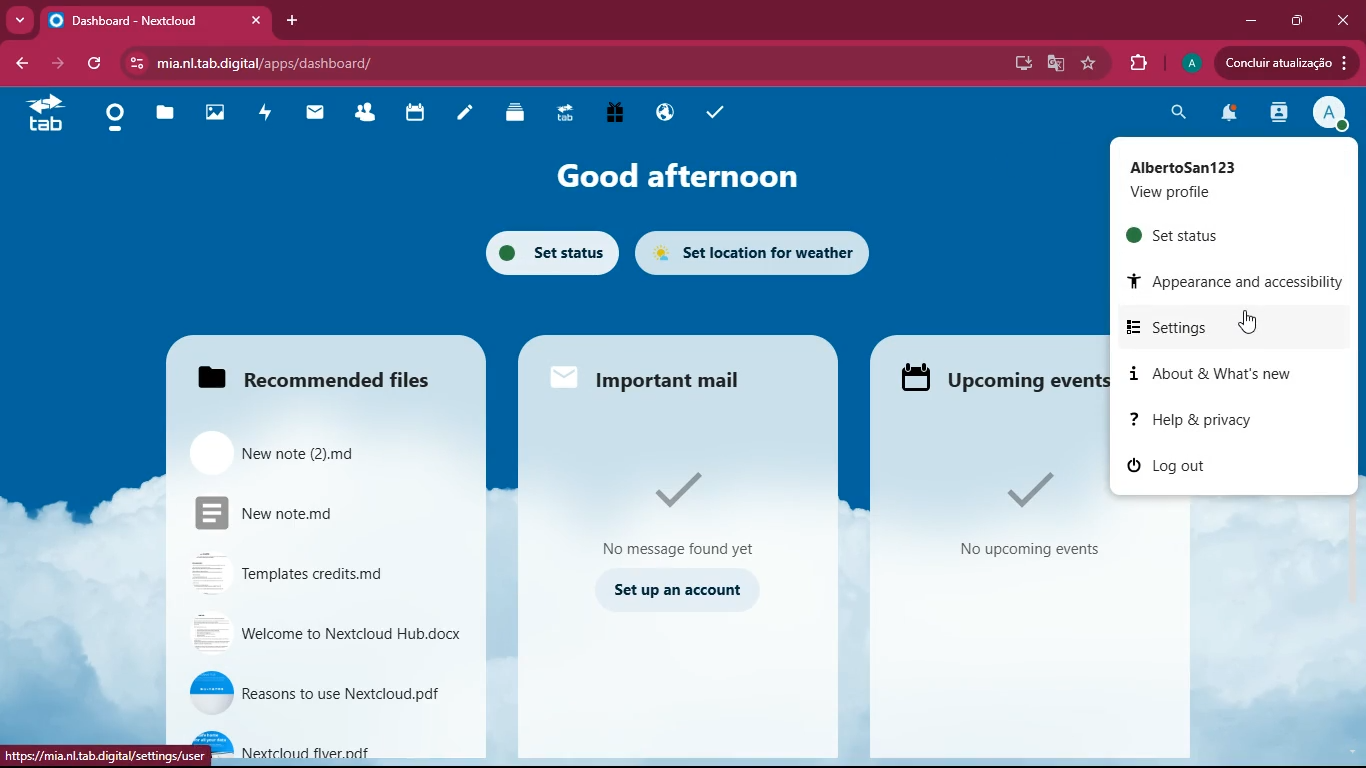  What do you see at coordinates (110, 118) in the screenshot?
I see `home` at bounding box center [110, 118].